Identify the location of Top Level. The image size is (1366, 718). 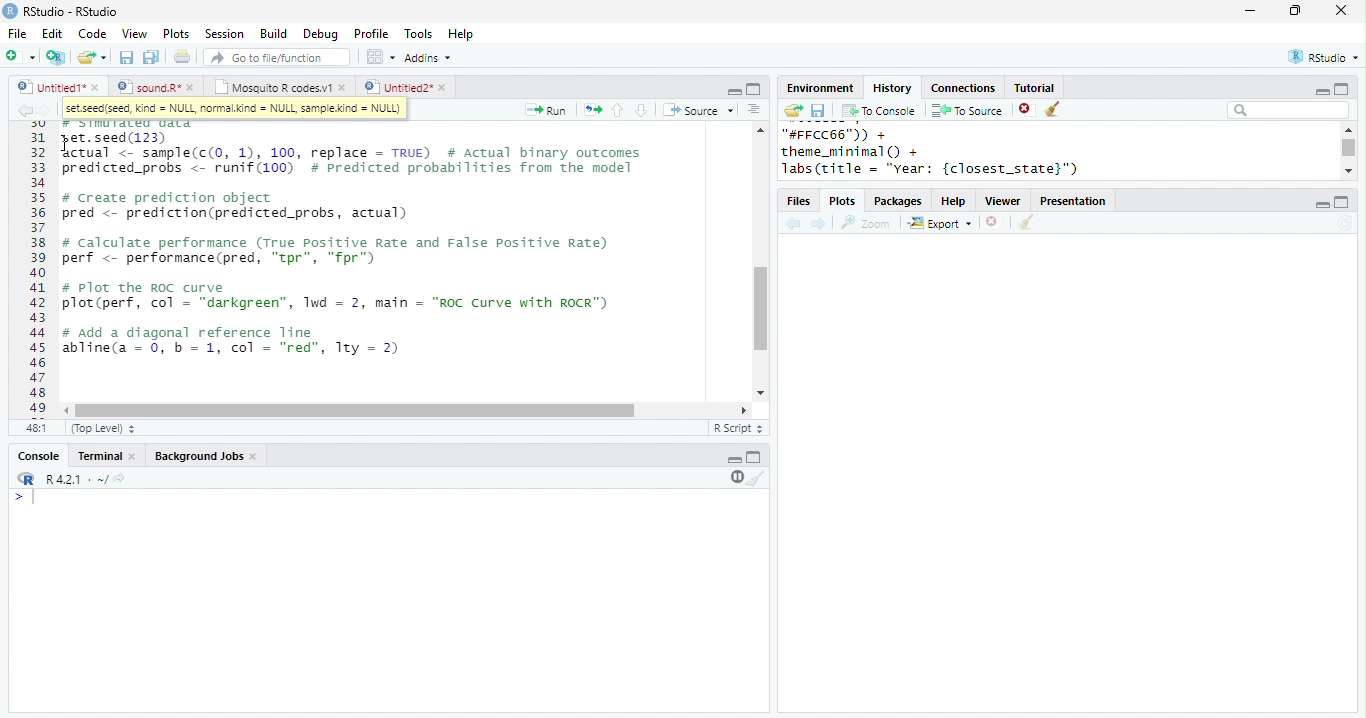
(105, 428).